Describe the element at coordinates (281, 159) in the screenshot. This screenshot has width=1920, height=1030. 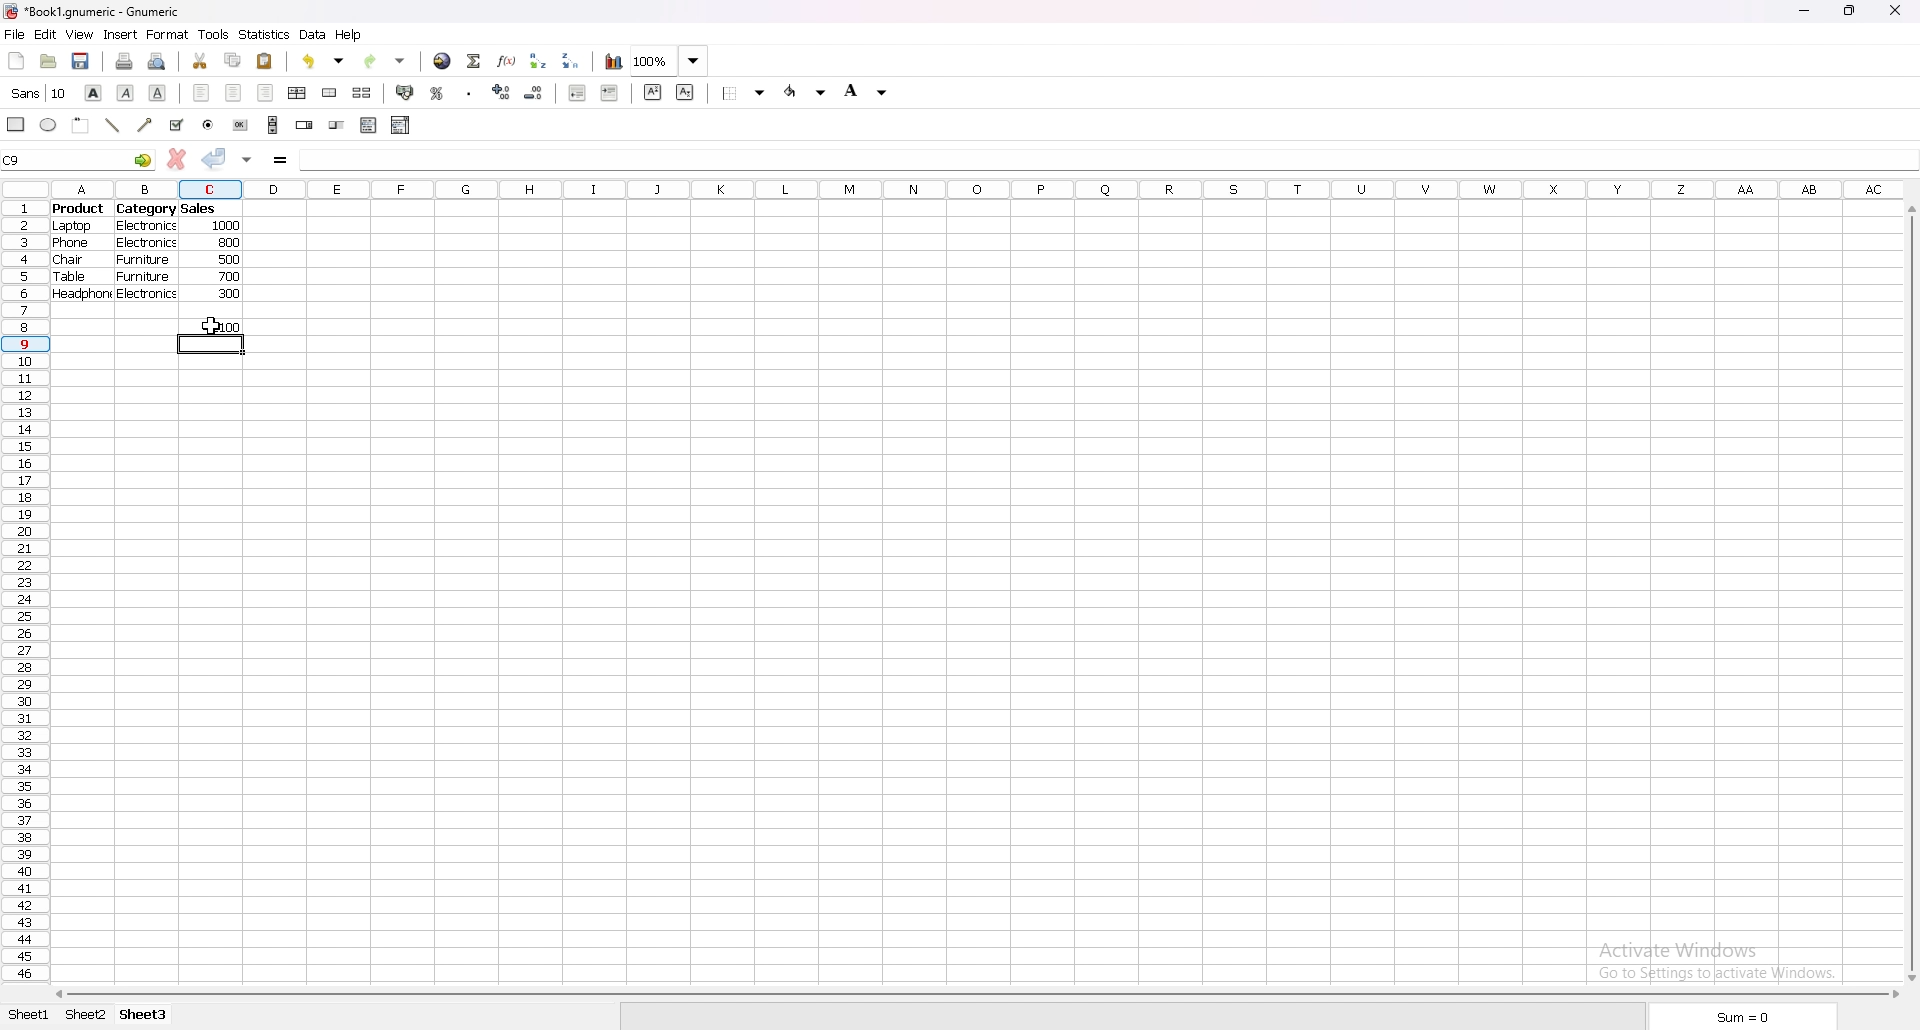
I see `formula` at that location.